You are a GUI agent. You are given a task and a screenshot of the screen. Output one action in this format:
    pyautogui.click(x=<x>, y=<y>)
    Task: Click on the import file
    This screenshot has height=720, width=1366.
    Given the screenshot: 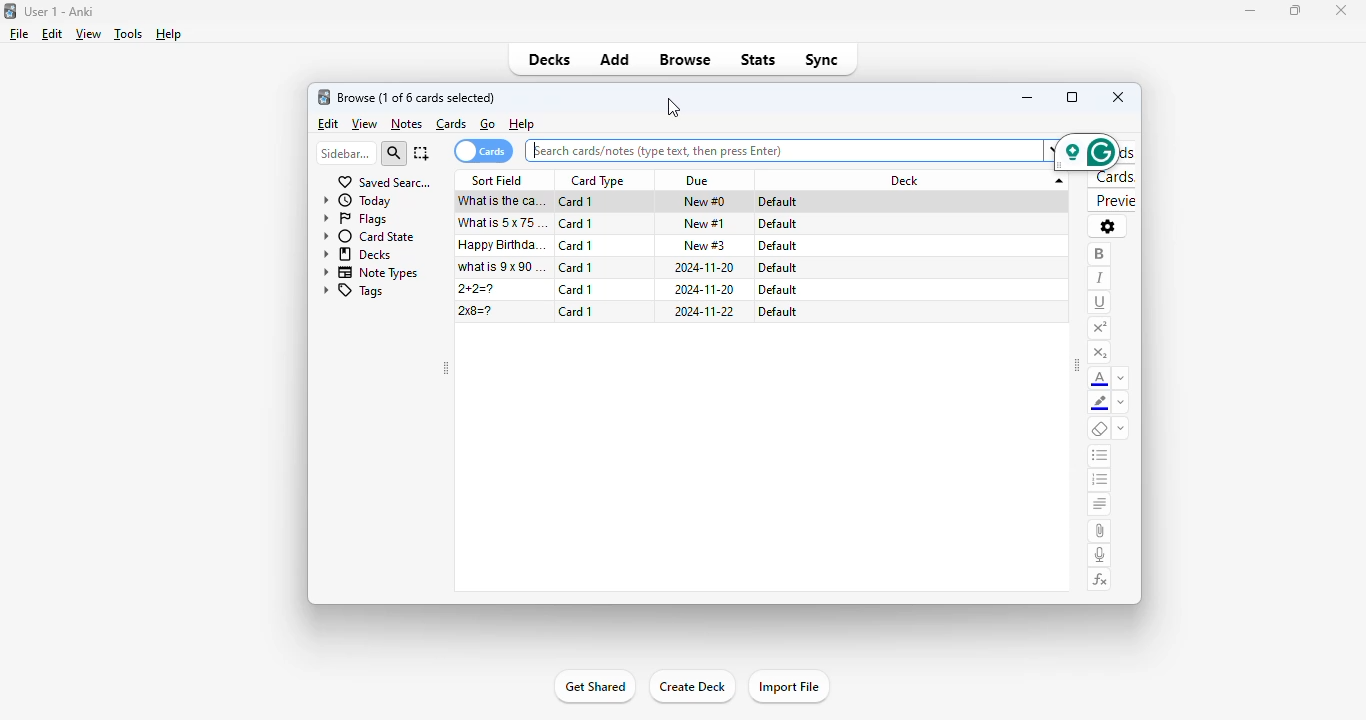 What is the action you would take?
    pyautogui.click(x=788, y=687)
    